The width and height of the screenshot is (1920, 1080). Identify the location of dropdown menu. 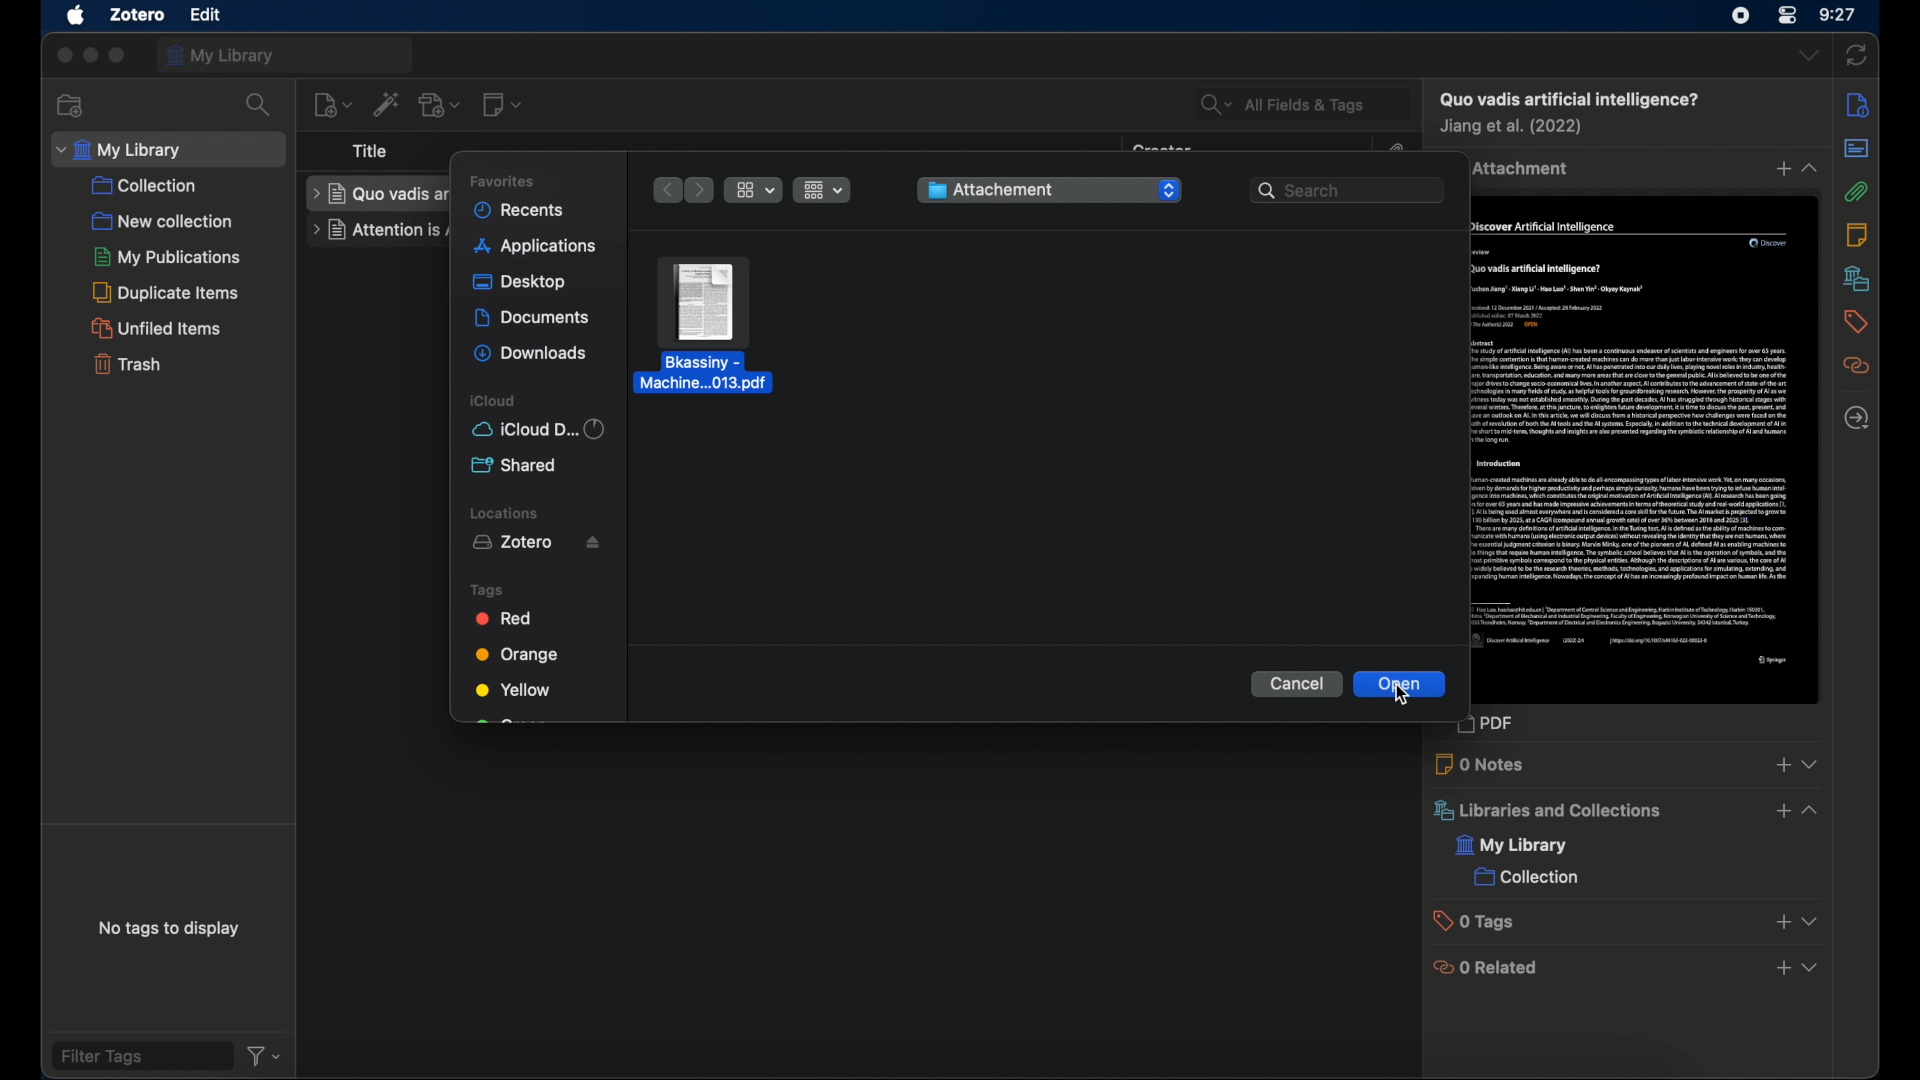
(1811, 168).